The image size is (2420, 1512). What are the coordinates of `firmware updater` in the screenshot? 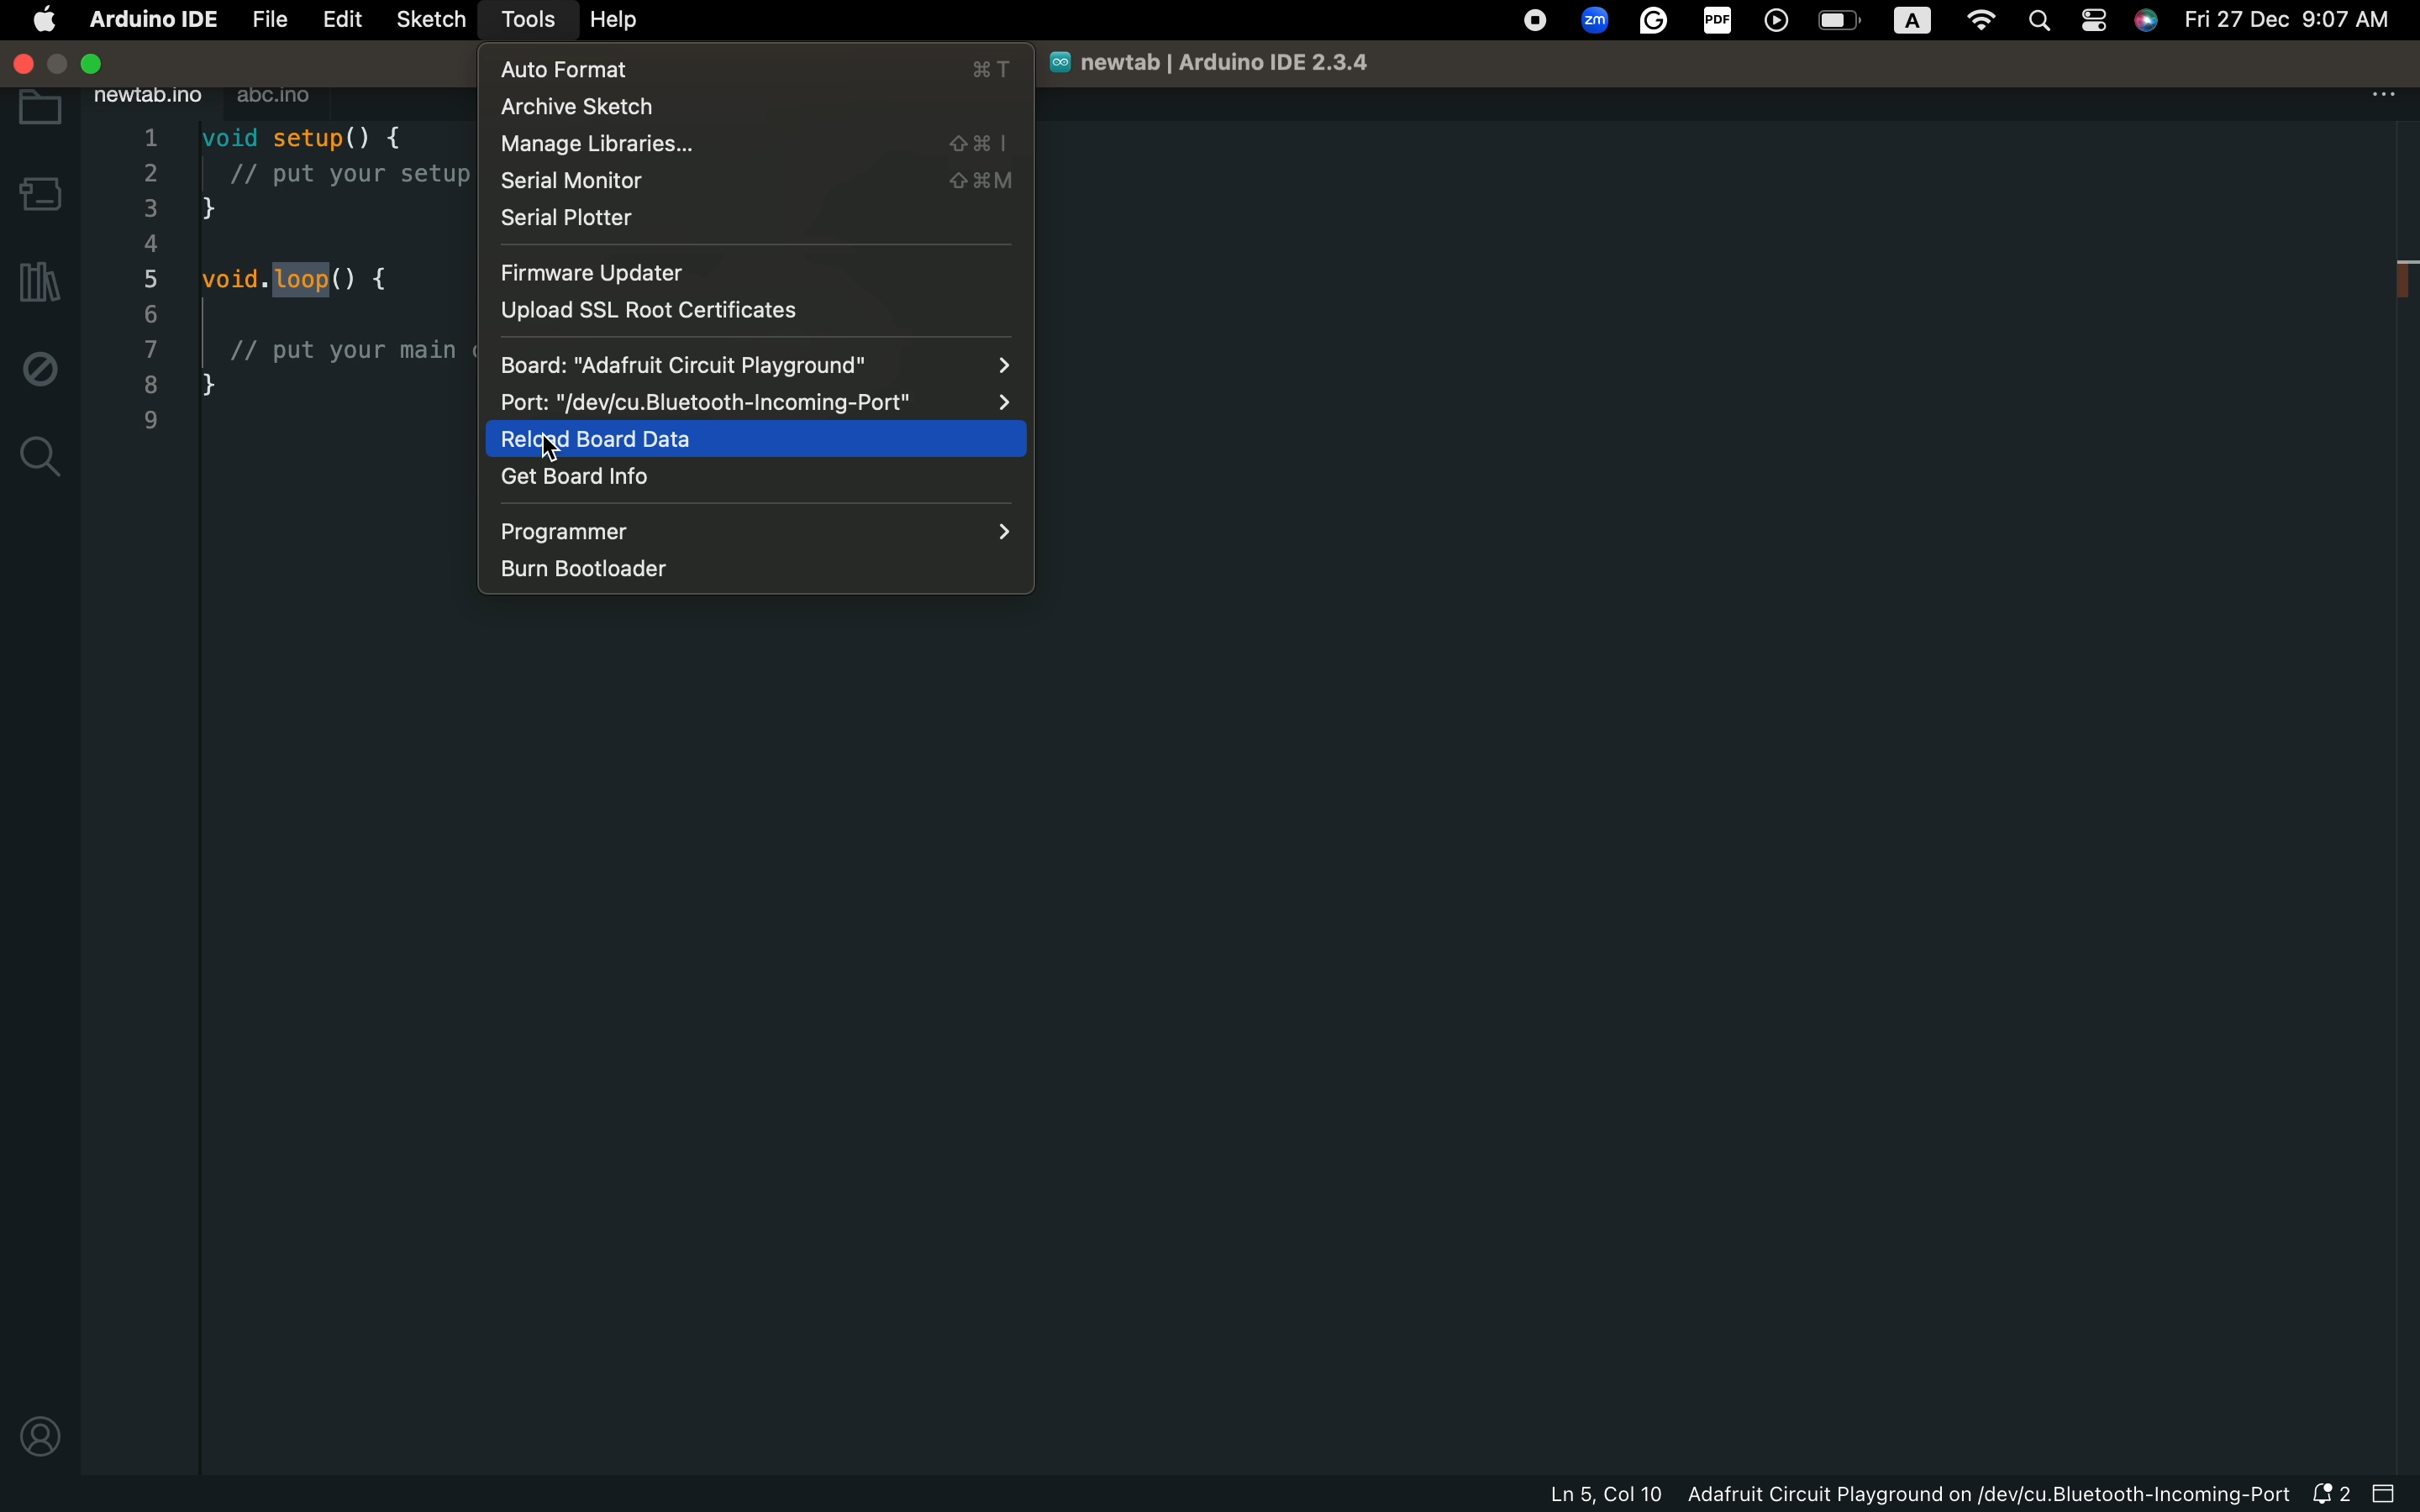 It's located at (756, 269).